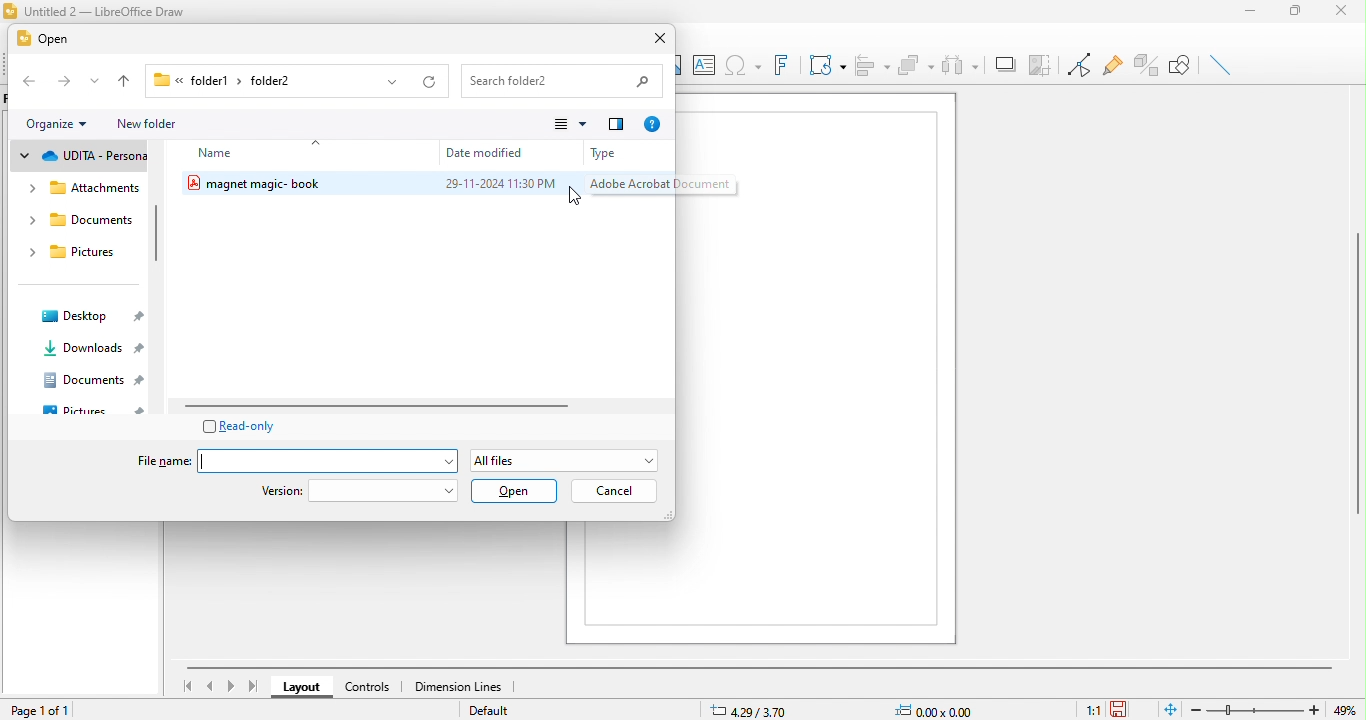 The image size is (1366, 720). What do you see at coordinates (297, 184) in the screenshot?
I see `magnet.magic-book` at bounding box center [297, 184].